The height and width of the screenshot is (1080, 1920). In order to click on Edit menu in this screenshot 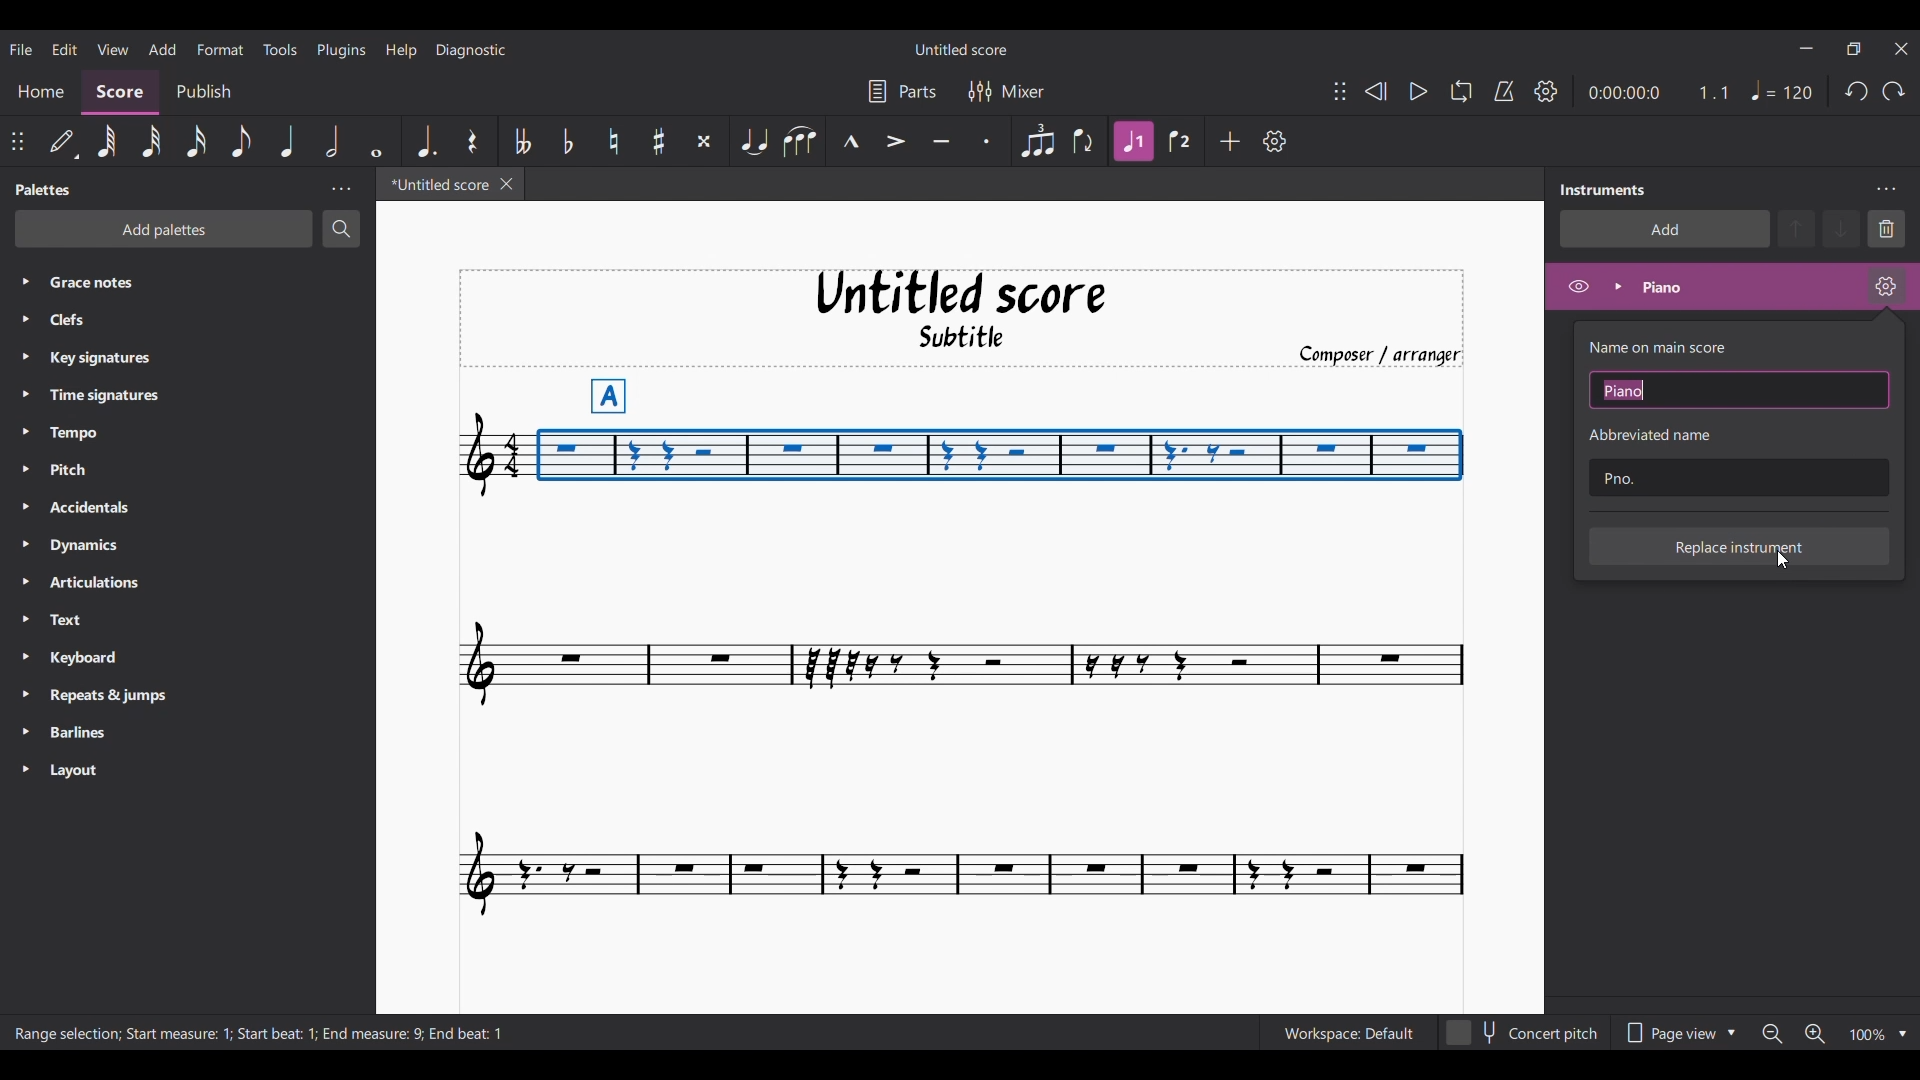, I will do `click(63, 48)`.